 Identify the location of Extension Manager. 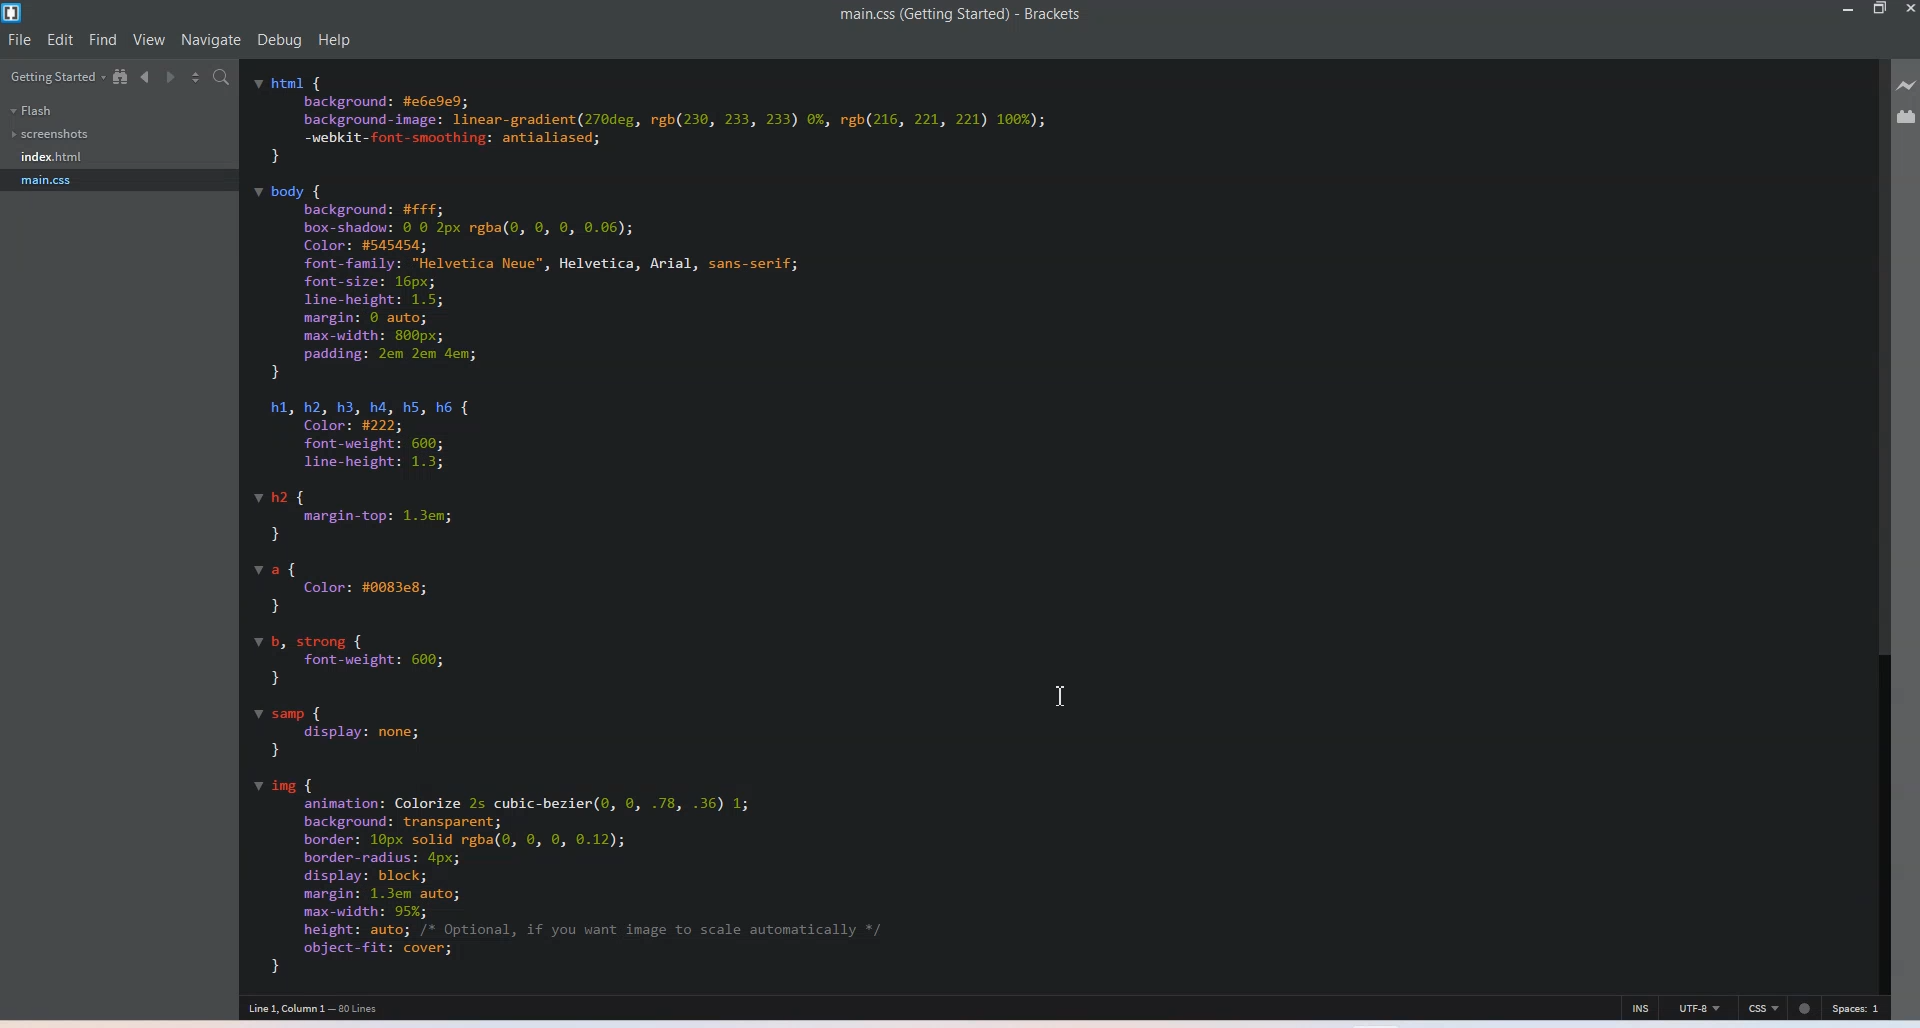
(1907, 116).